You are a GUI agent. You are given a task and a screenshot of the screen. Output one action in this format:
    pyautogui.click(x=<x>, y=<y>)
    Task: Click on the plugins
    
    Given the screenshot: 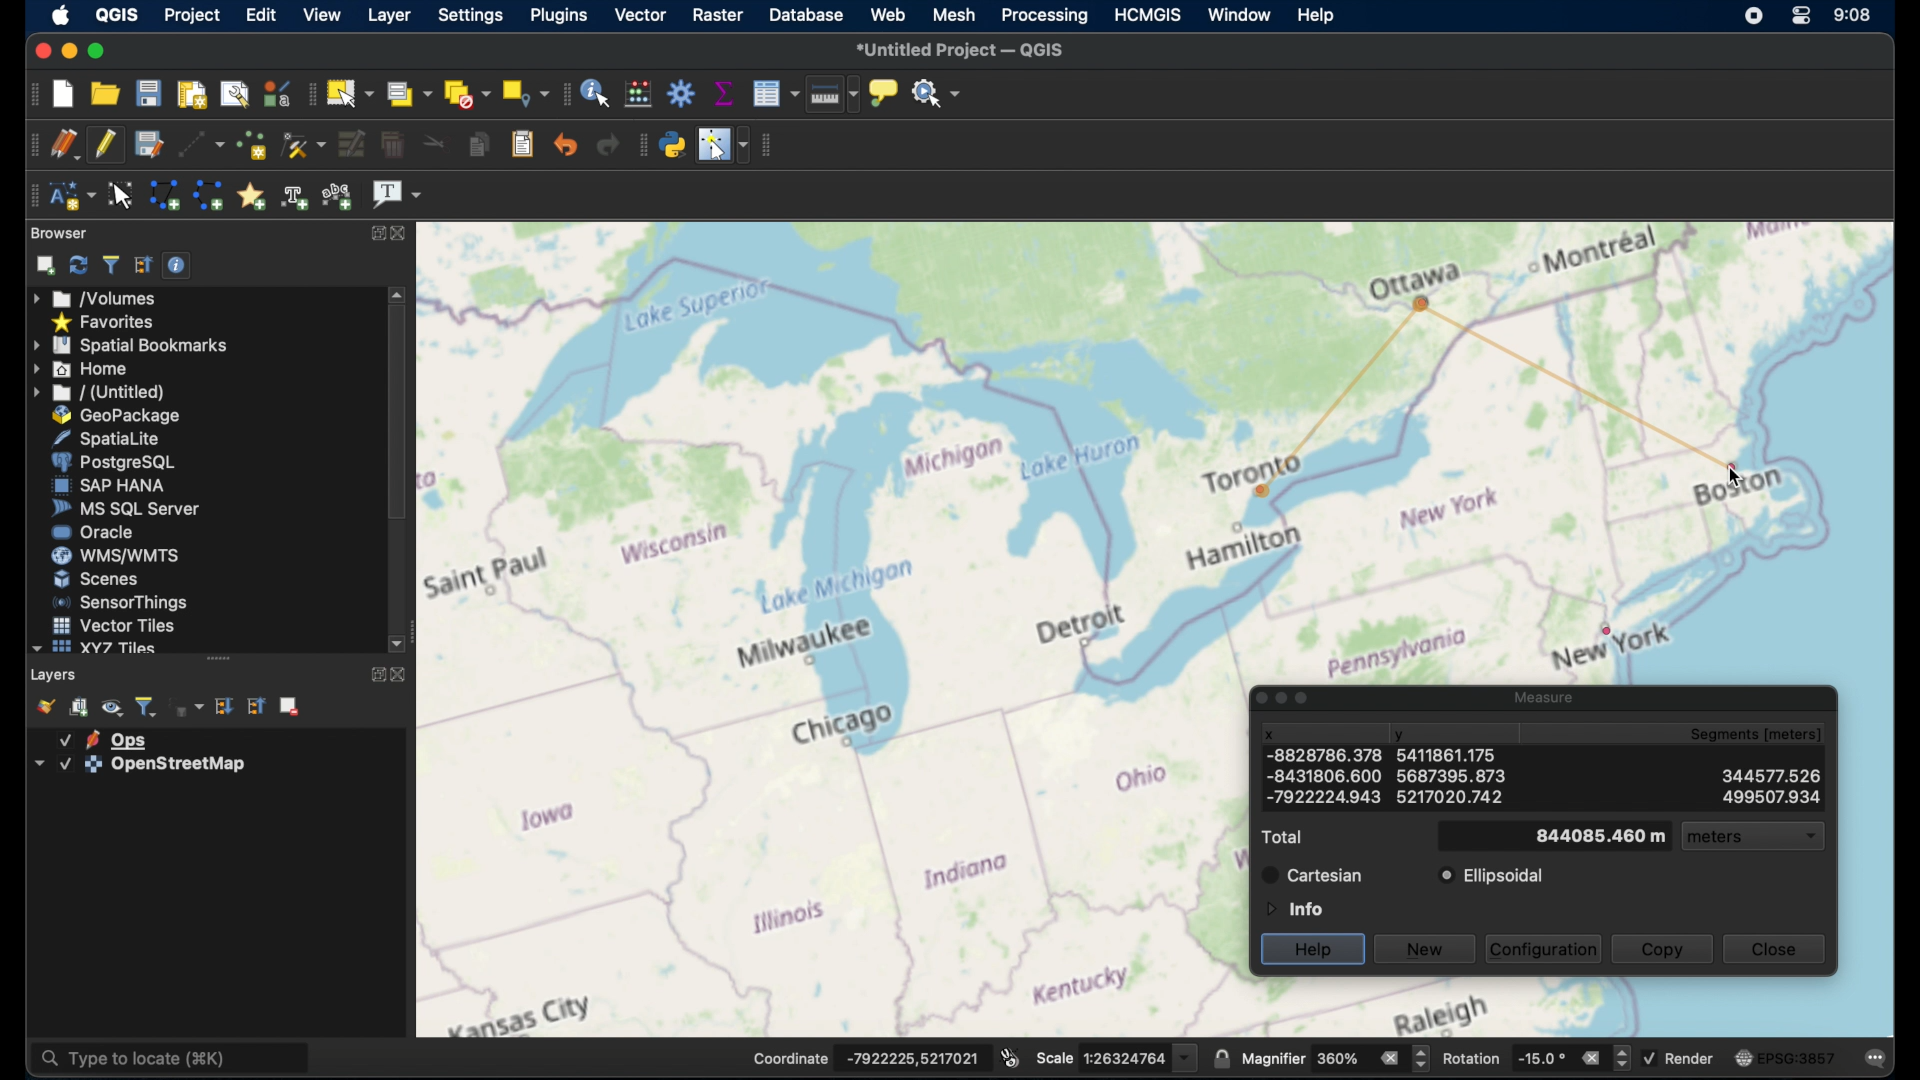 What is the action you would take?
    pyautogui.click(x=557, y=16)
    